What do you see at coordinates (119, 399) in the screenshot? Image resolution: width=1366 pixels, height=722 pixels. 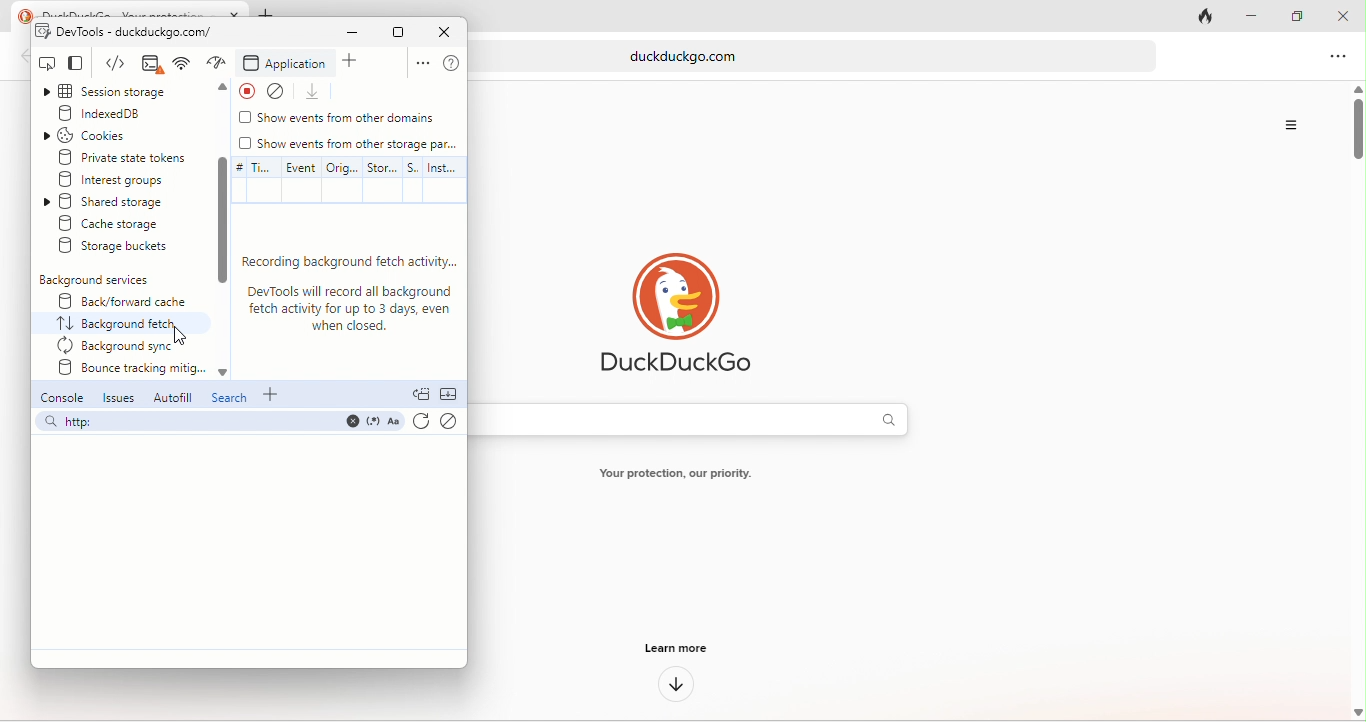 I see `issues` at bounding box center [119, 399].